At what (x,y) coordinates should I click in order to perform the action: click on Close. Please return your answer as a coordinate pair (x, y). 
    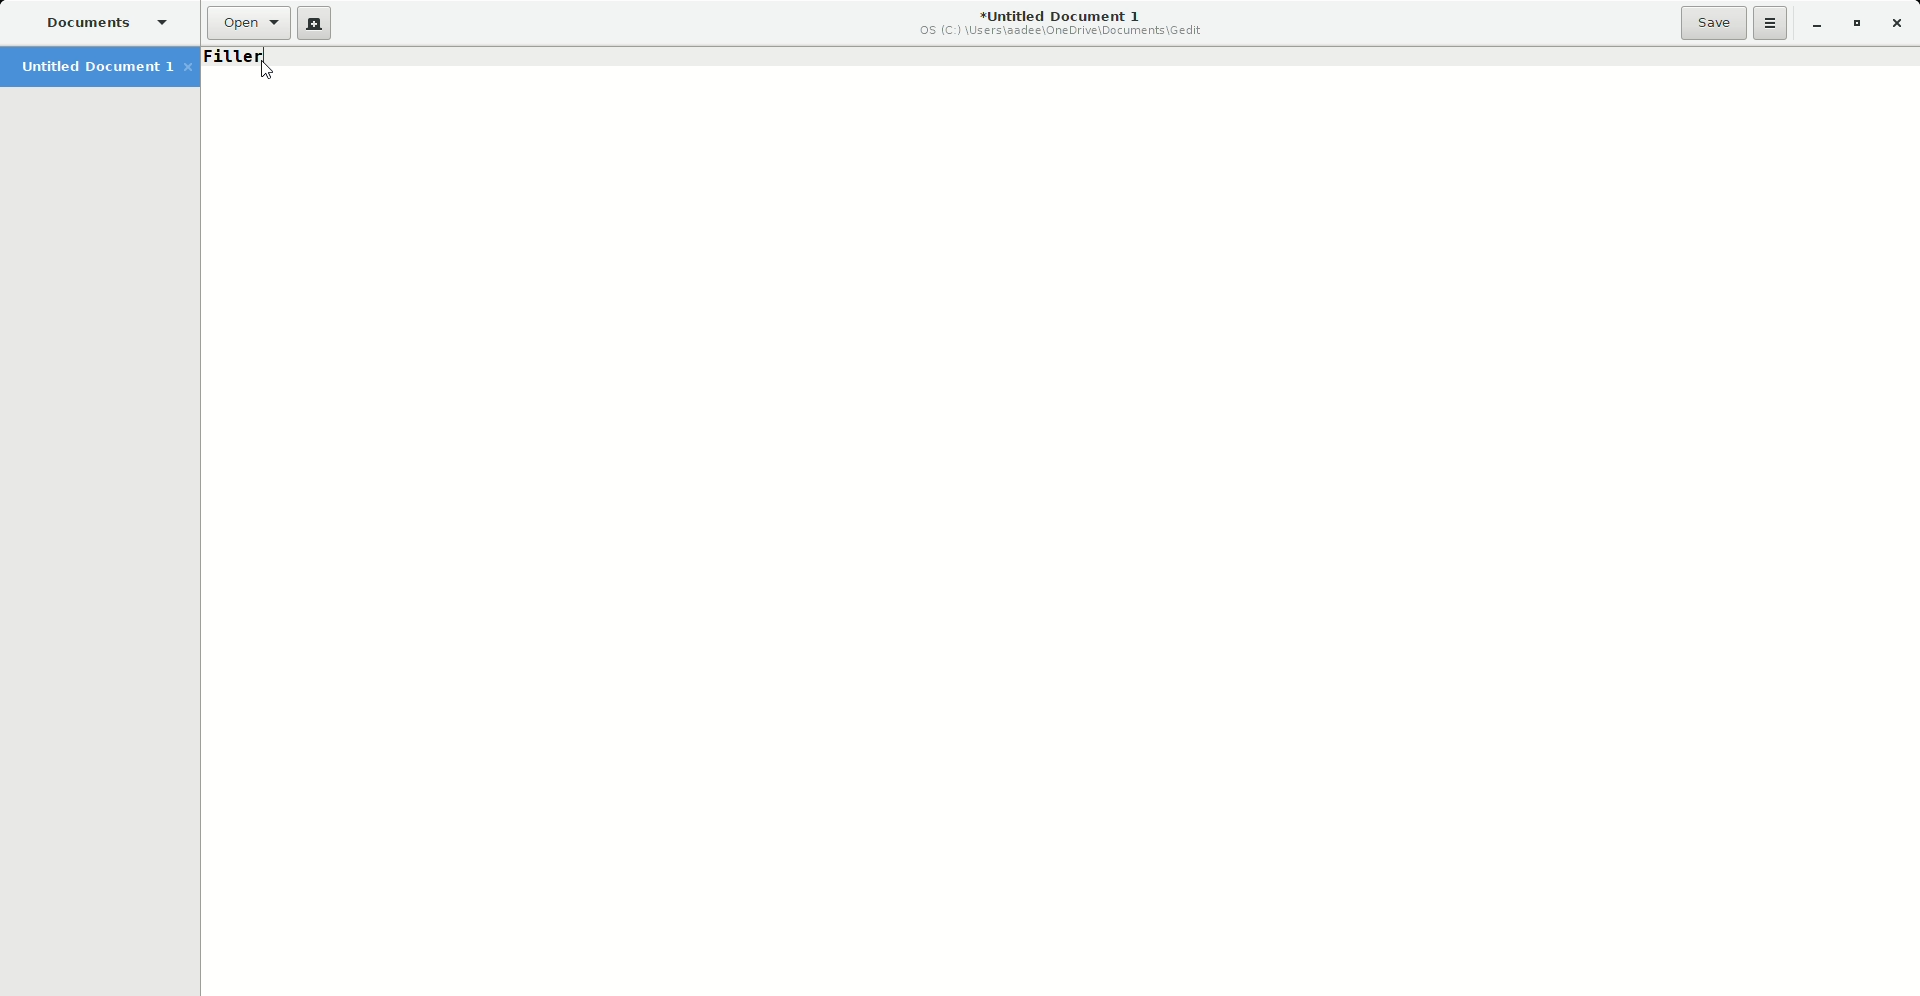
    Looking at the image, I should click on (1900, 24).